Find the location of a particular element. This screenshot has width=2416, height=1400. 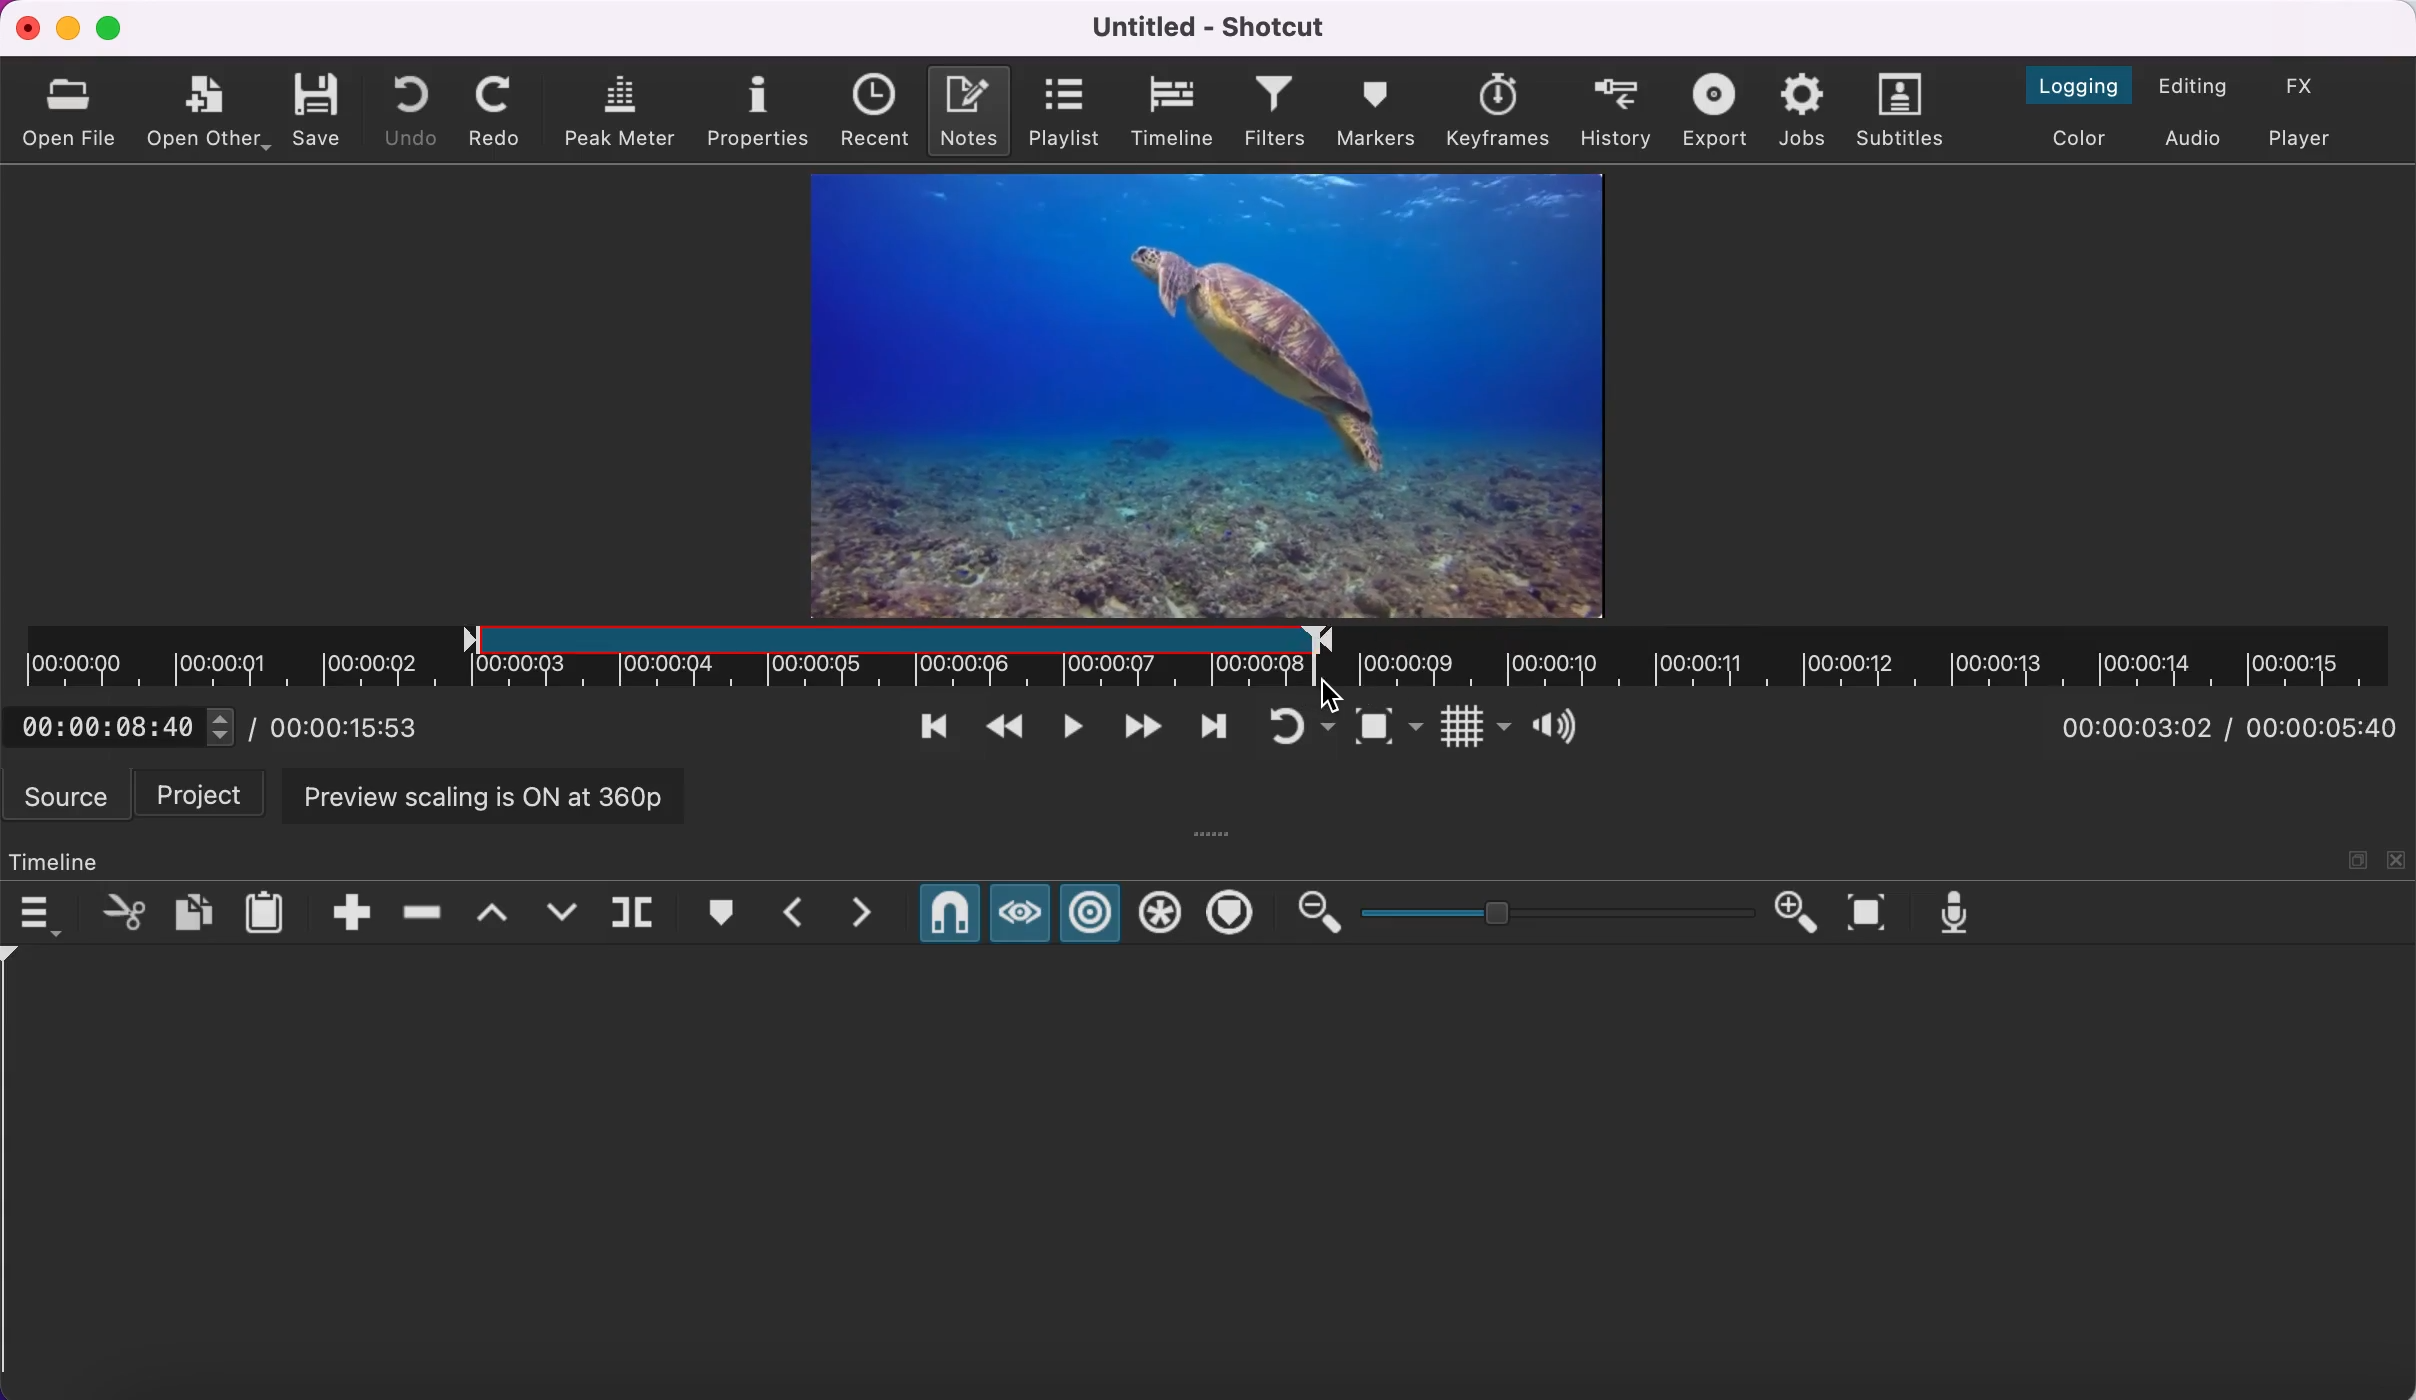

timeline is located at coordinates (1172, 112).